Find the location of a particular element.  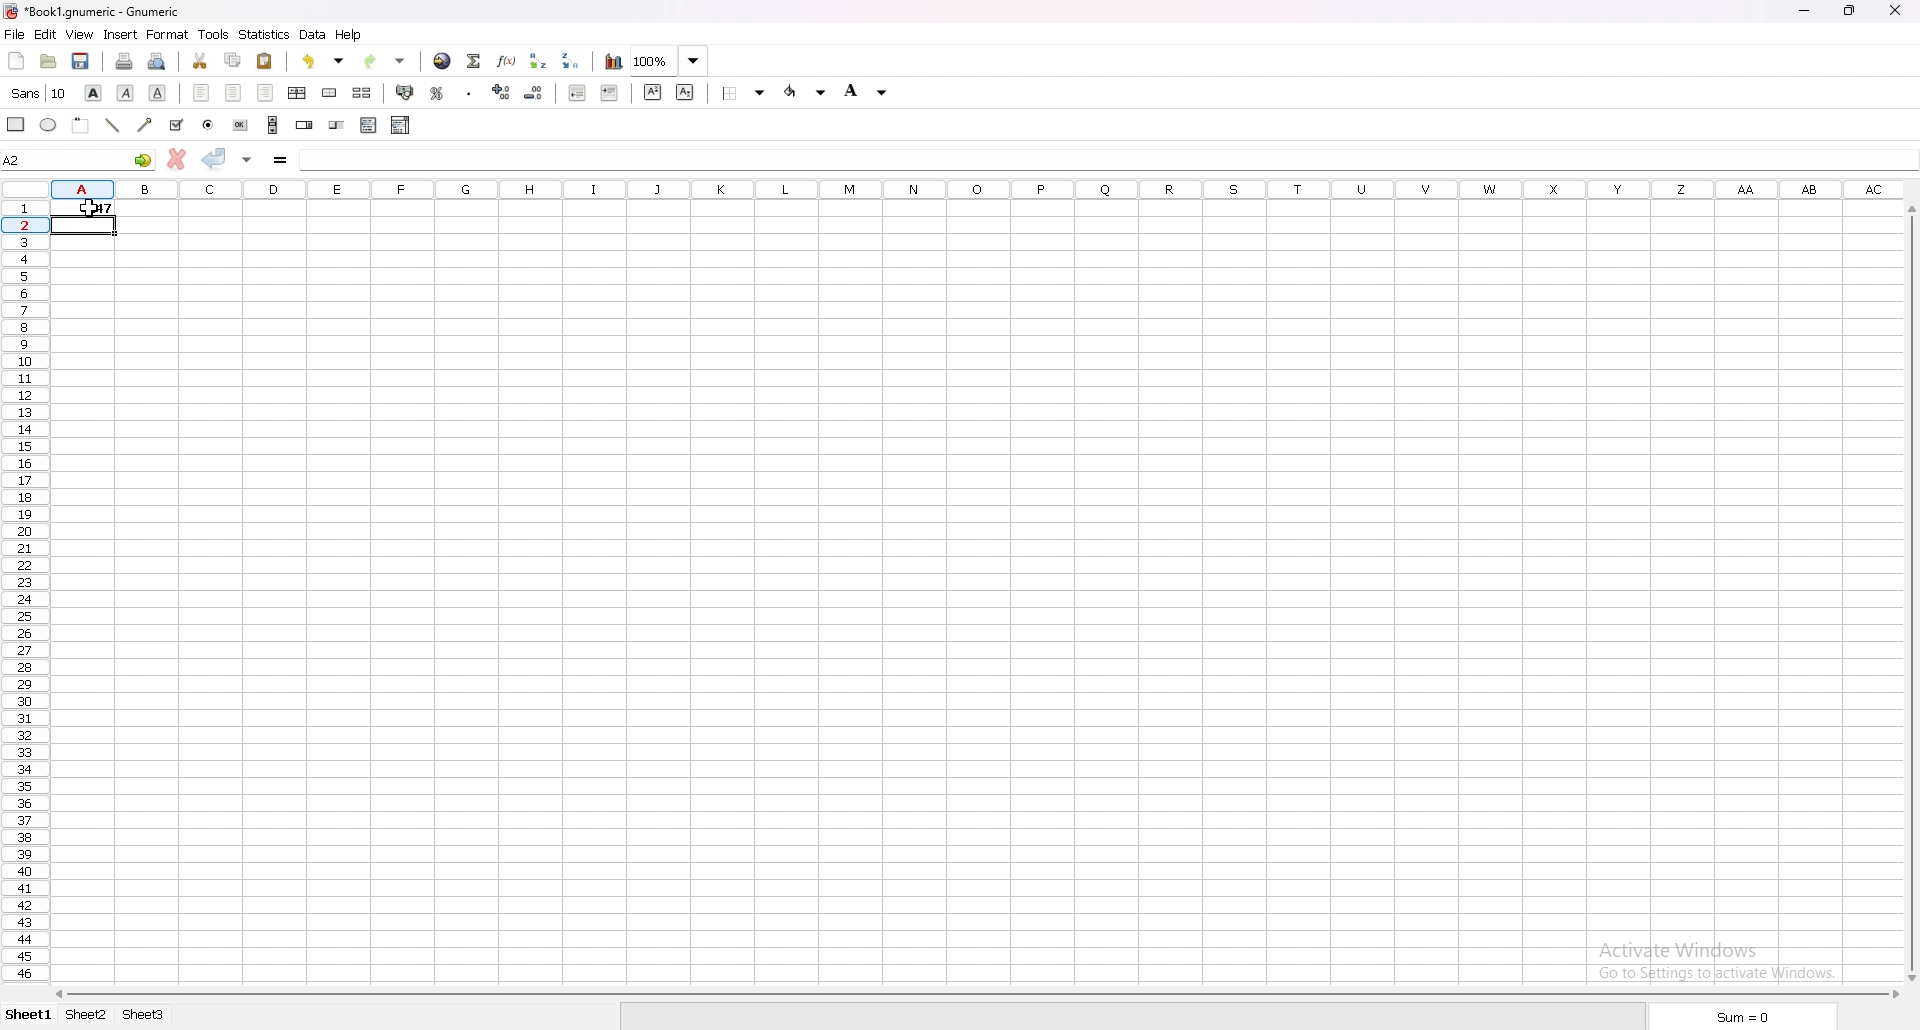

format is located at coordinates (167, 34).